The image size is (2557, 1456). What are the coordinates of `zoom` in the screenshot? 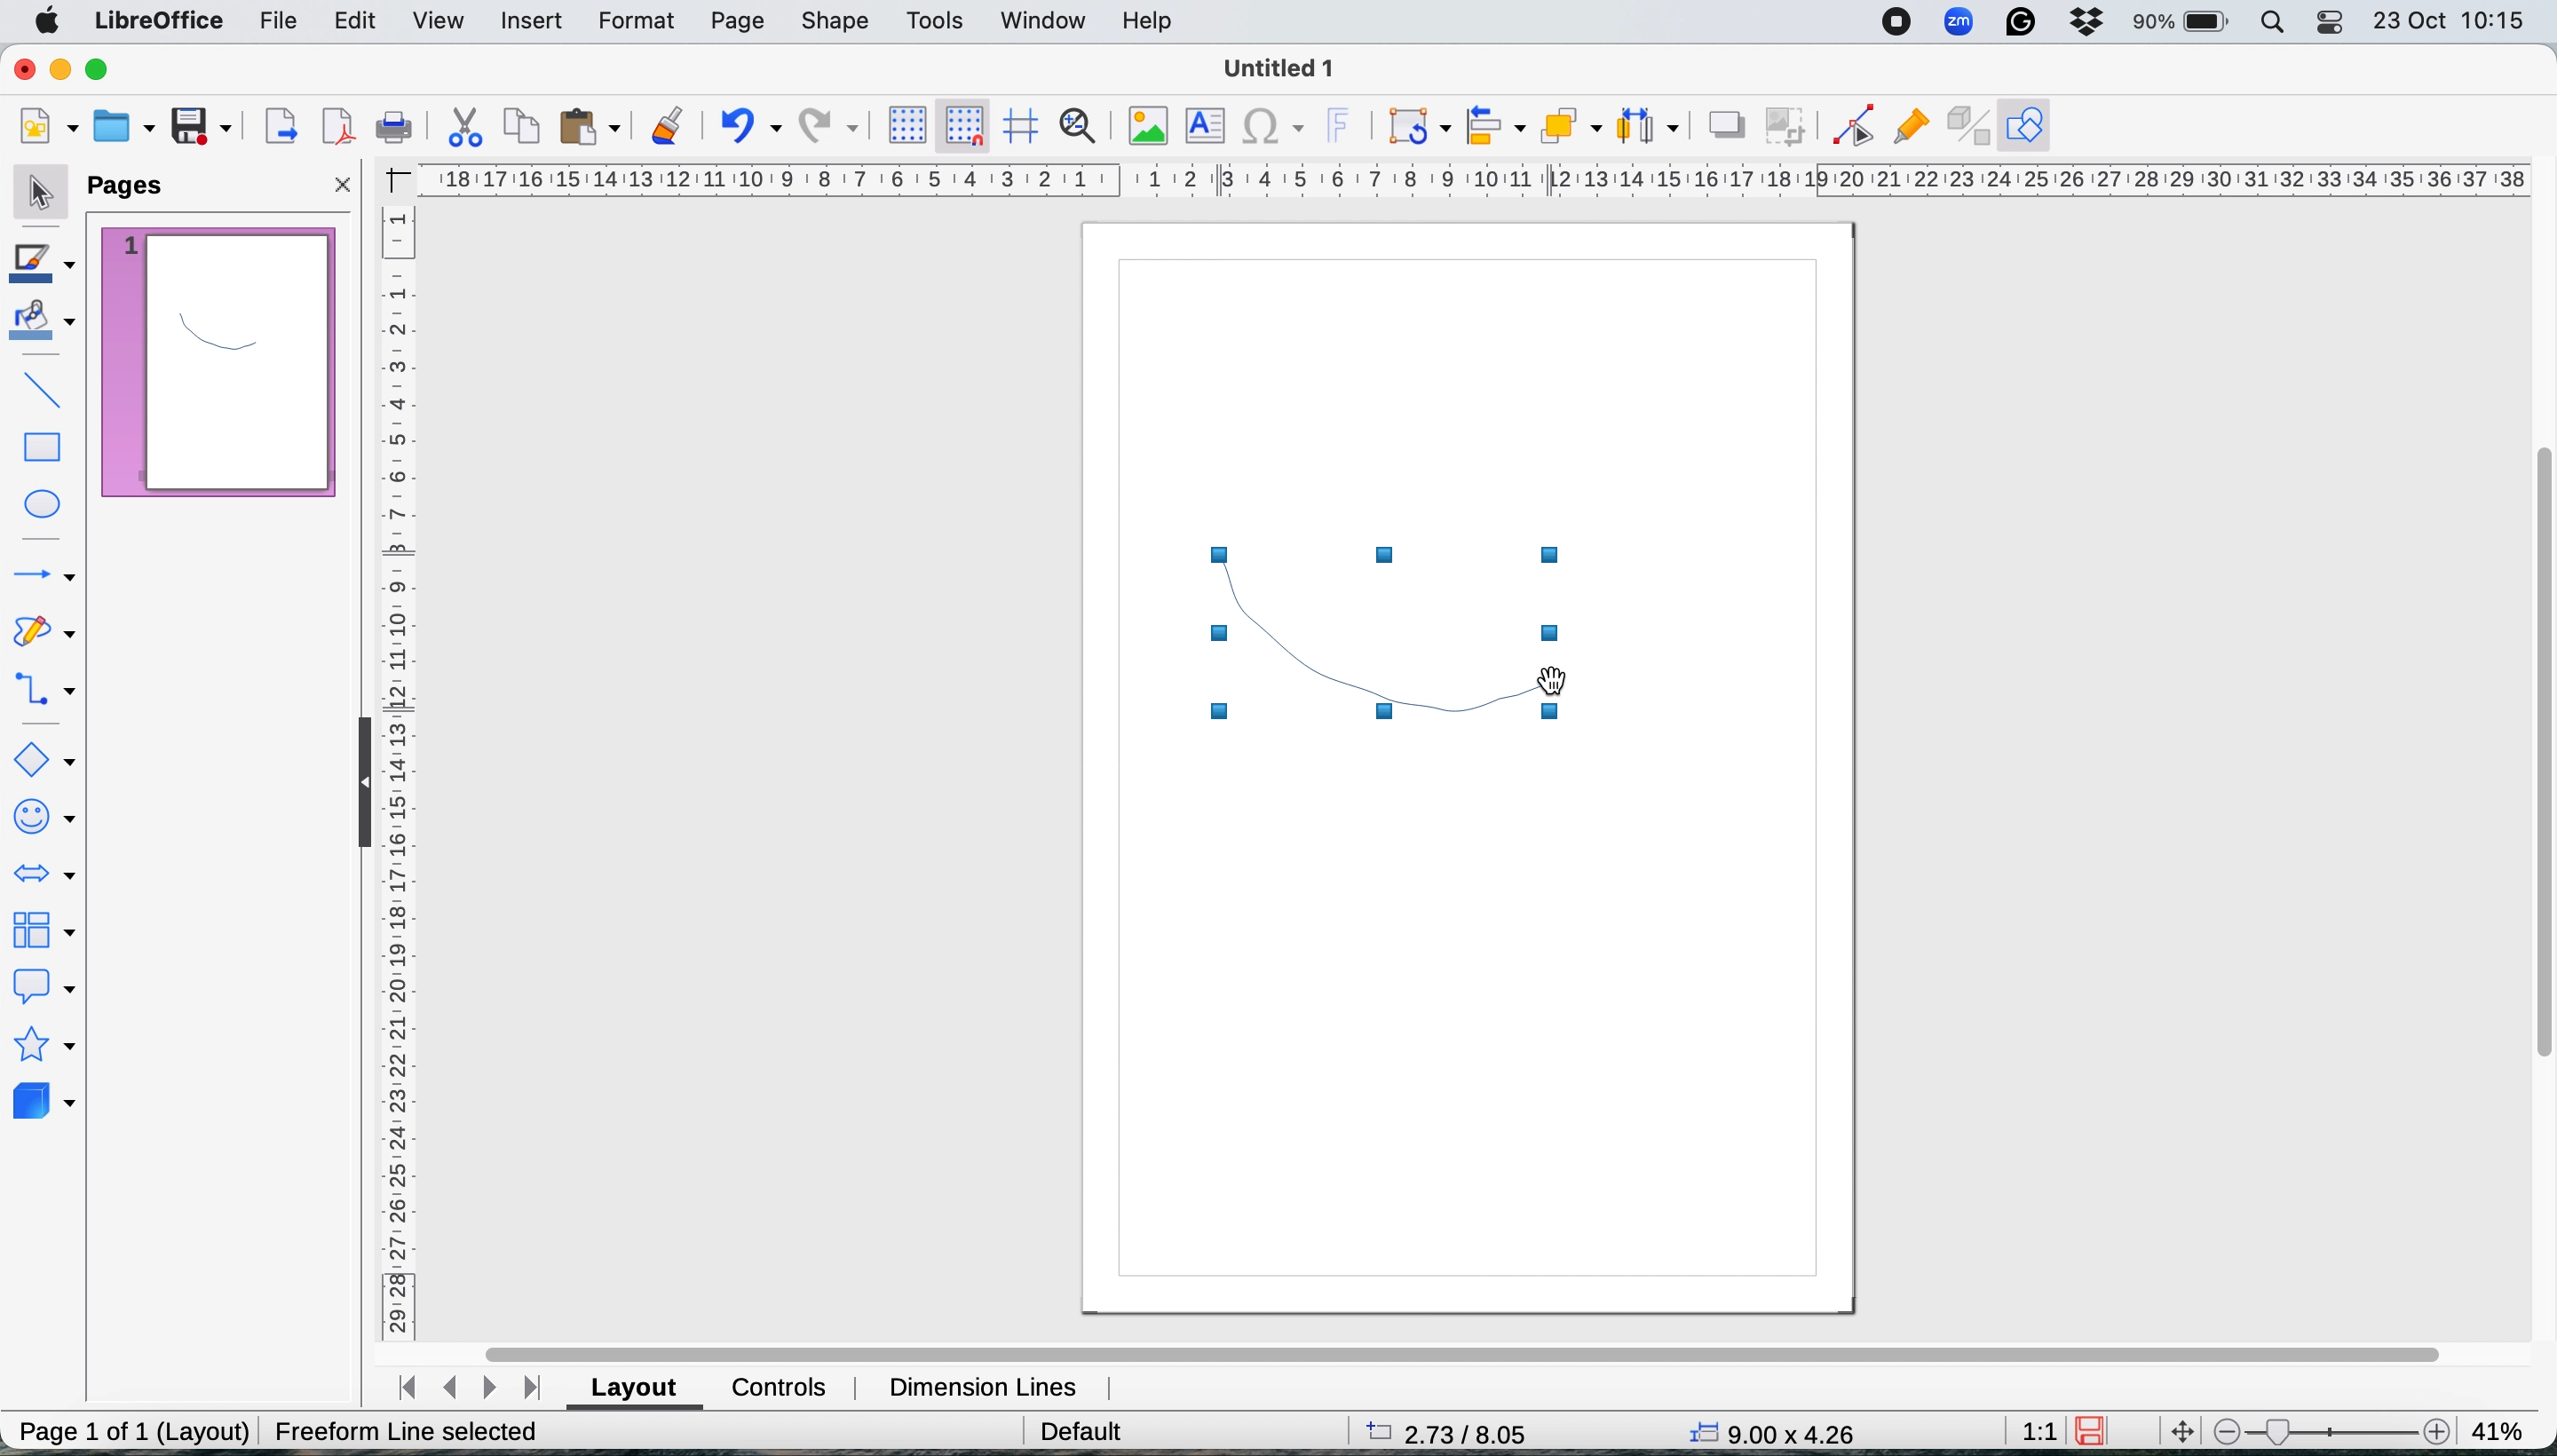 It's located at (1958, 24).